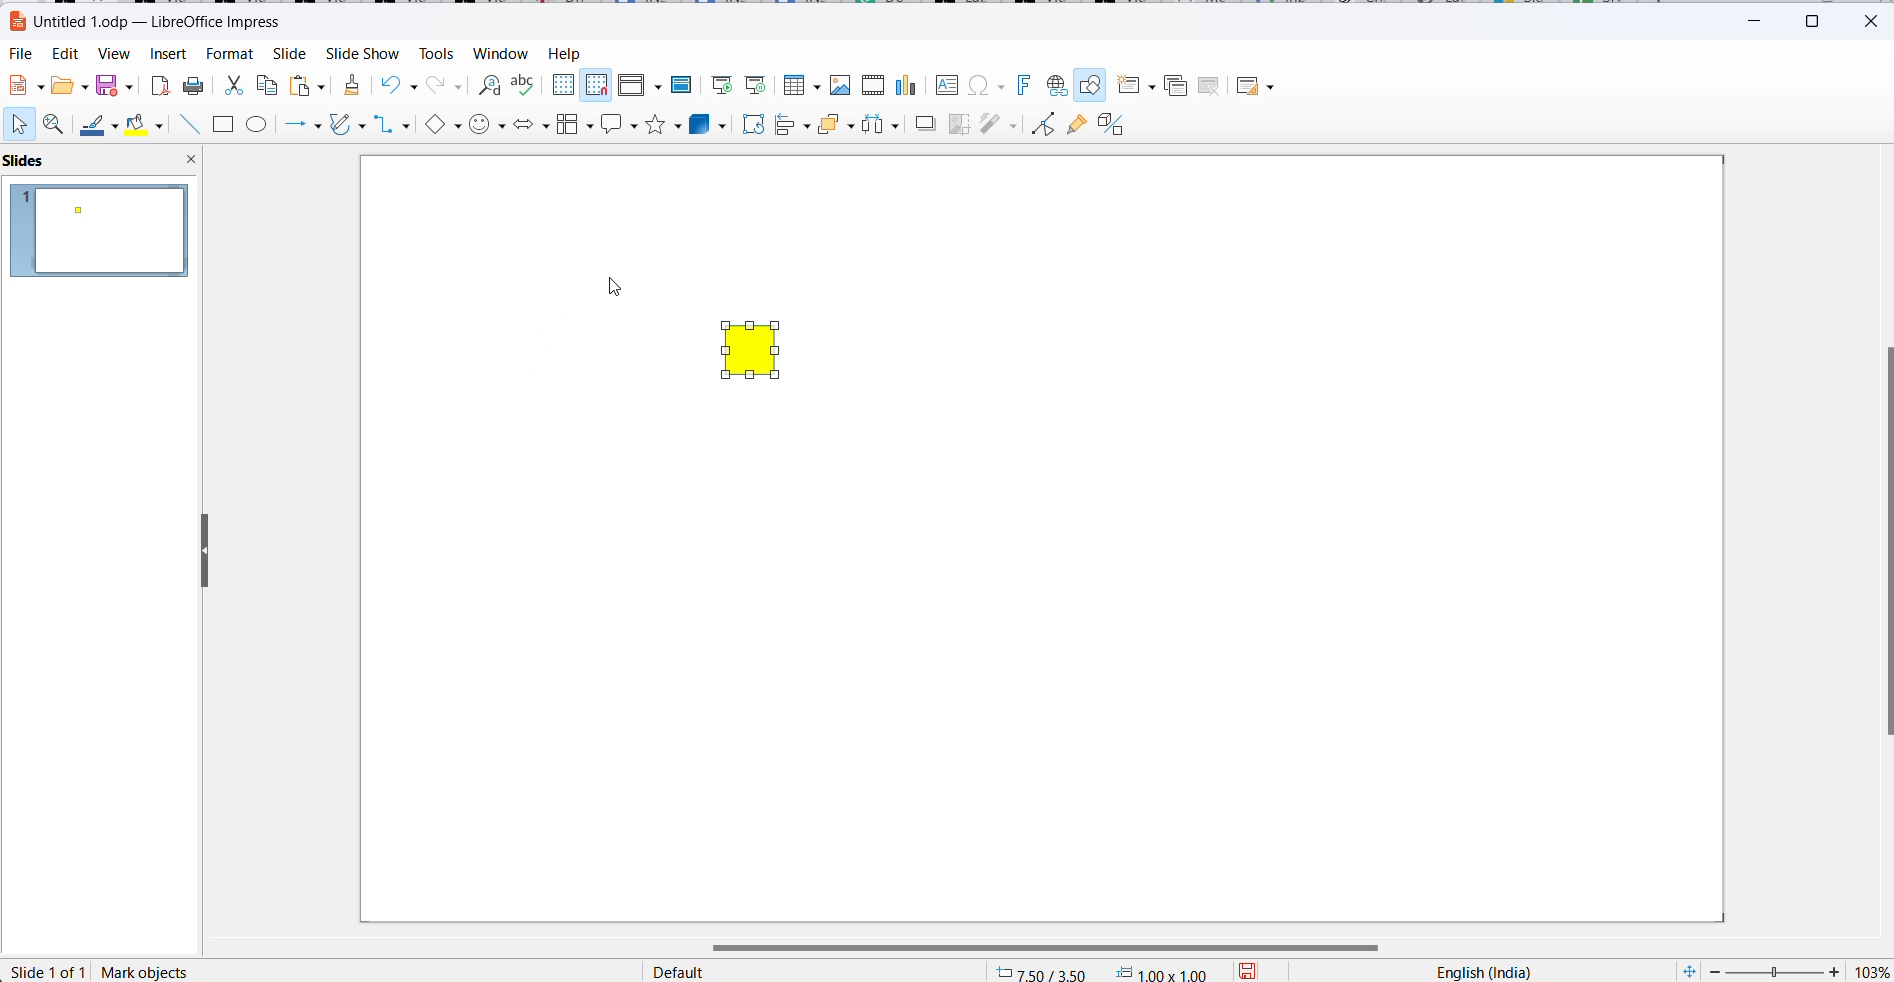  What do you see at coordinates (98, 128) in the screenshot?
I see `line` at bounding box center [98, 128].